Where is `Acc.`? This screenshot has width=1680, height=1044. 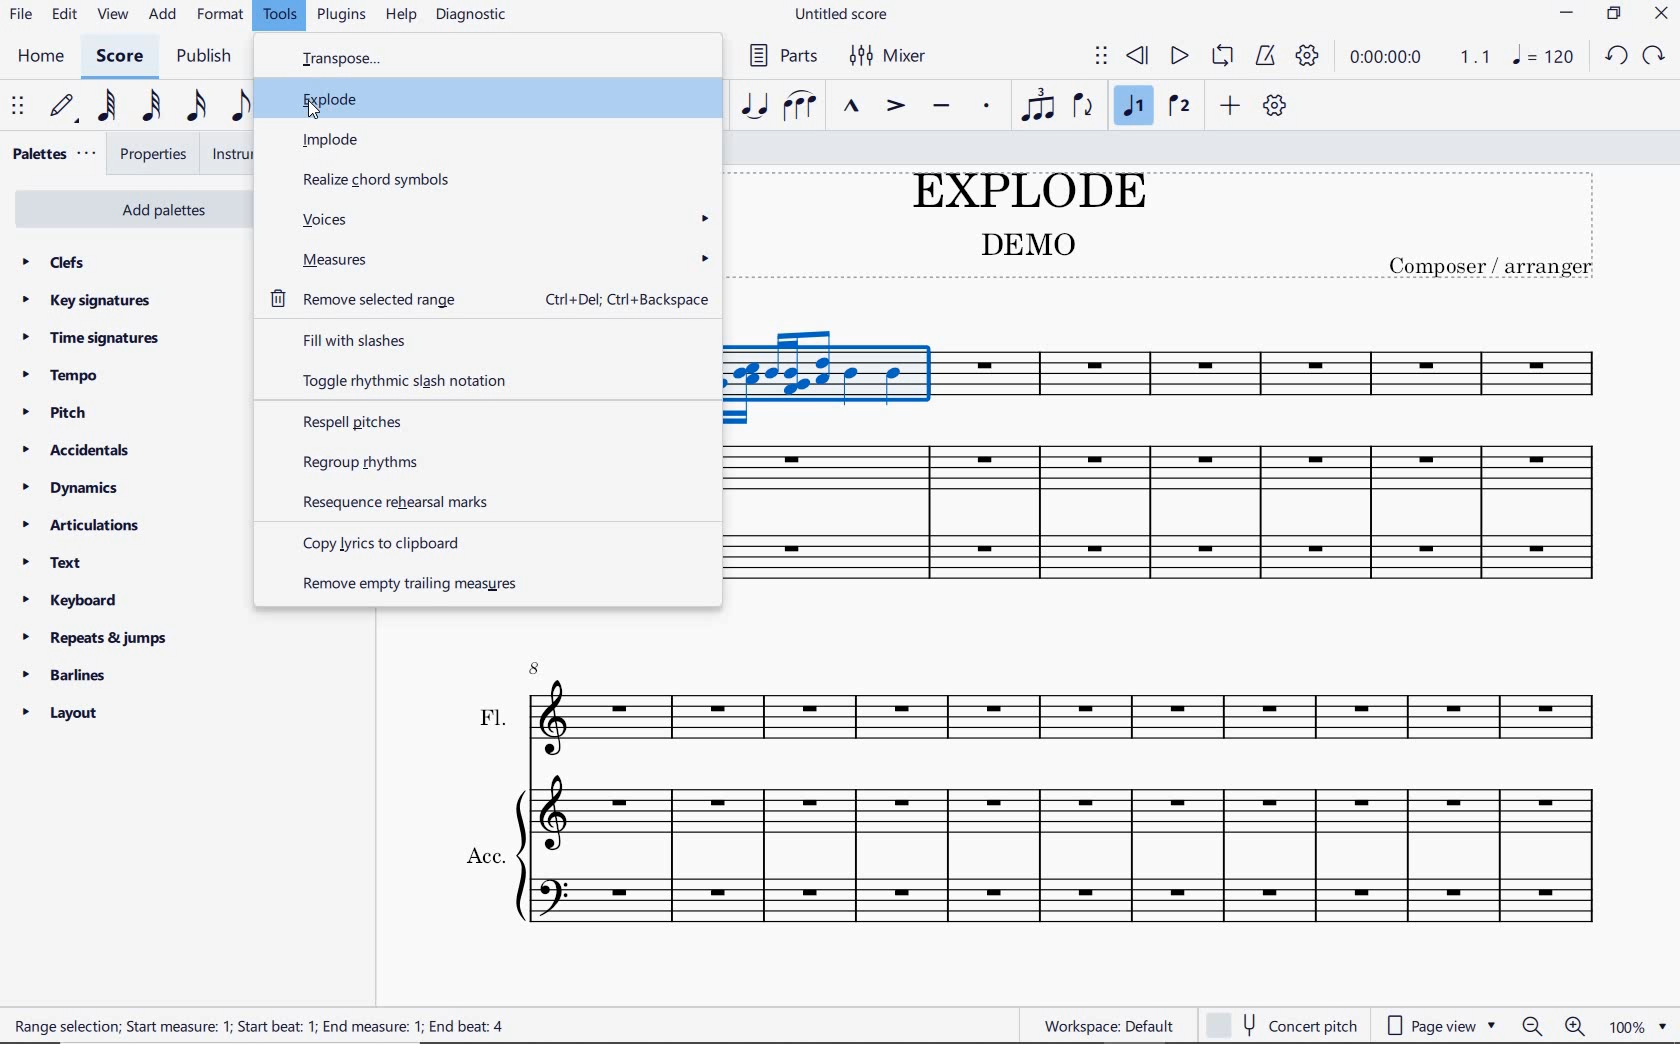 Acc. is located at coordinates (1037, 858).